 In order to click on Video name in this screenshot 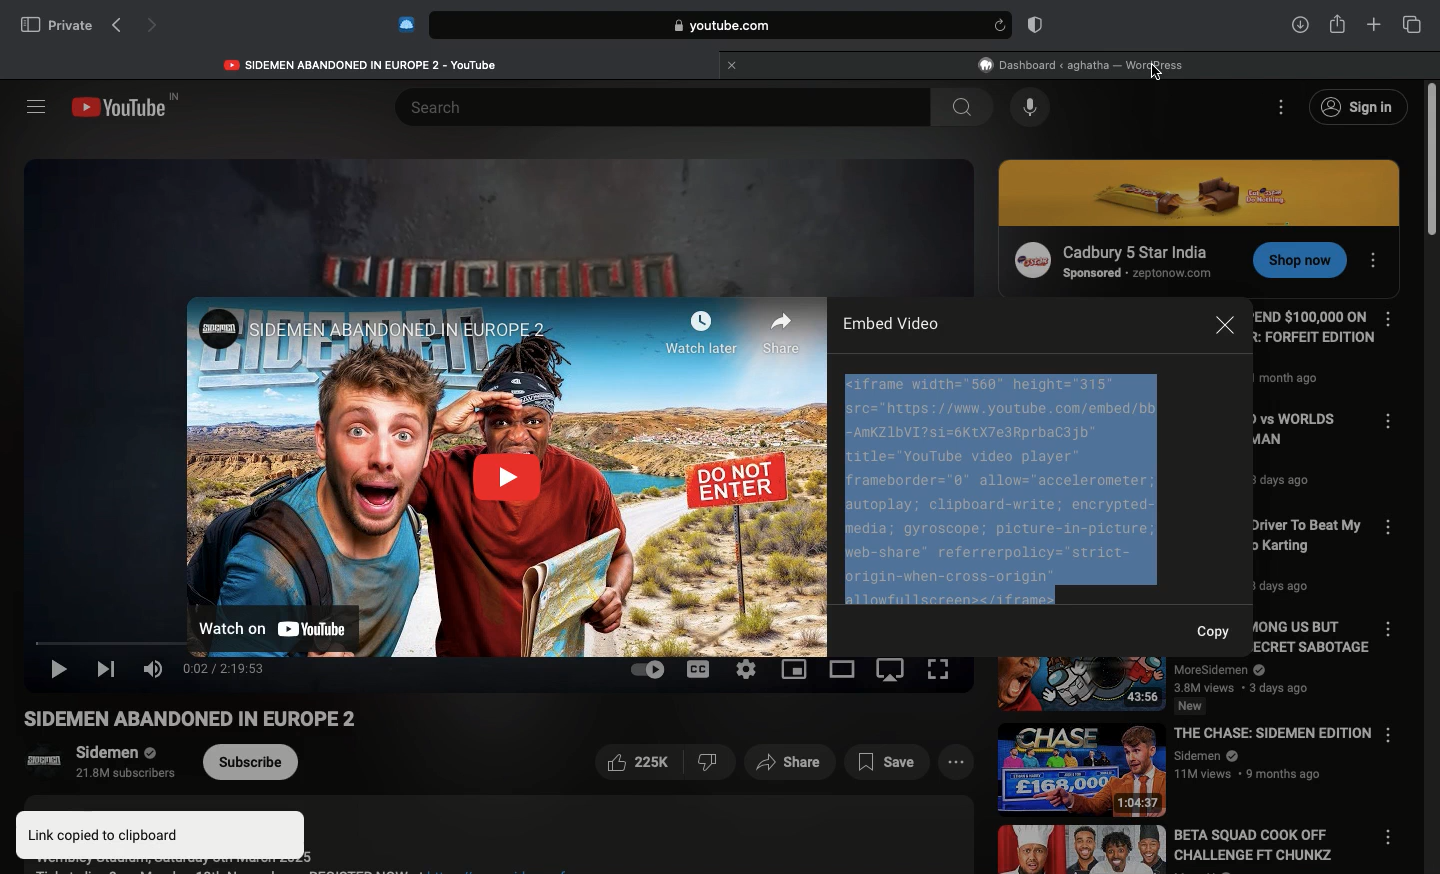, I will do `click(1313, 354)`.